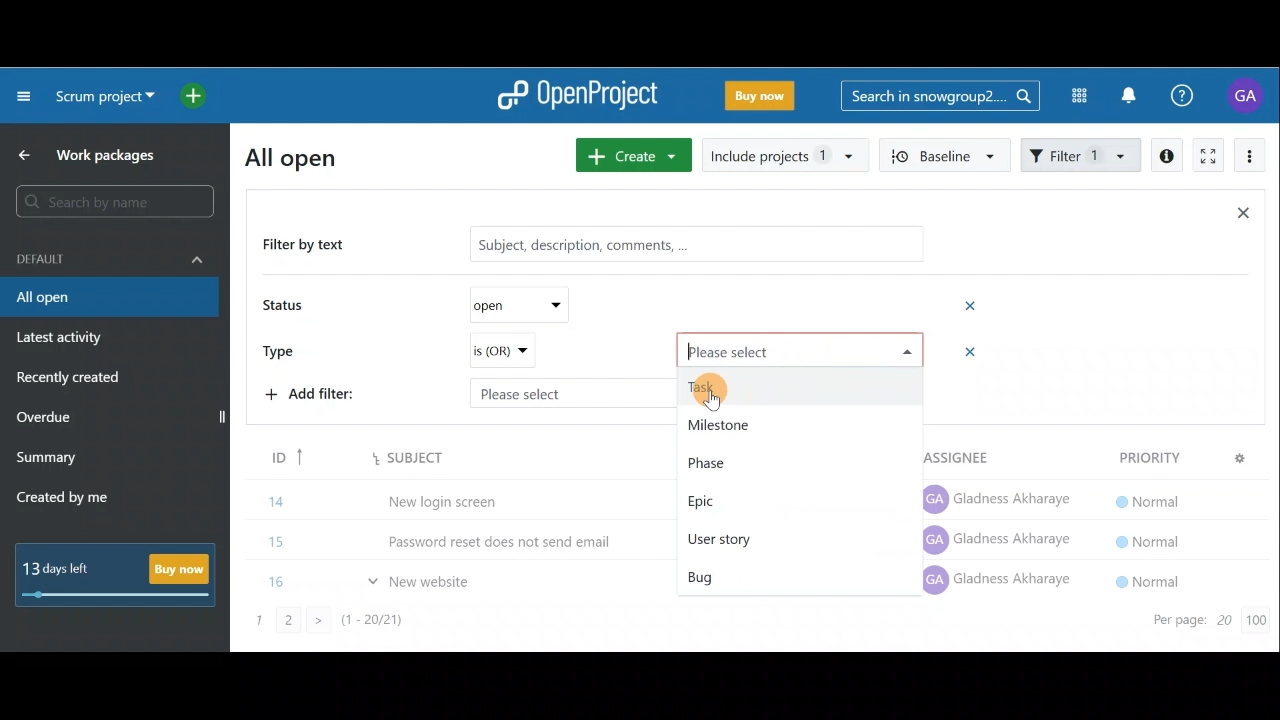 The image size is (1280, 720). Describe the element at coordinates (797, 461) in the screenshot. I see `Phase` at that location.